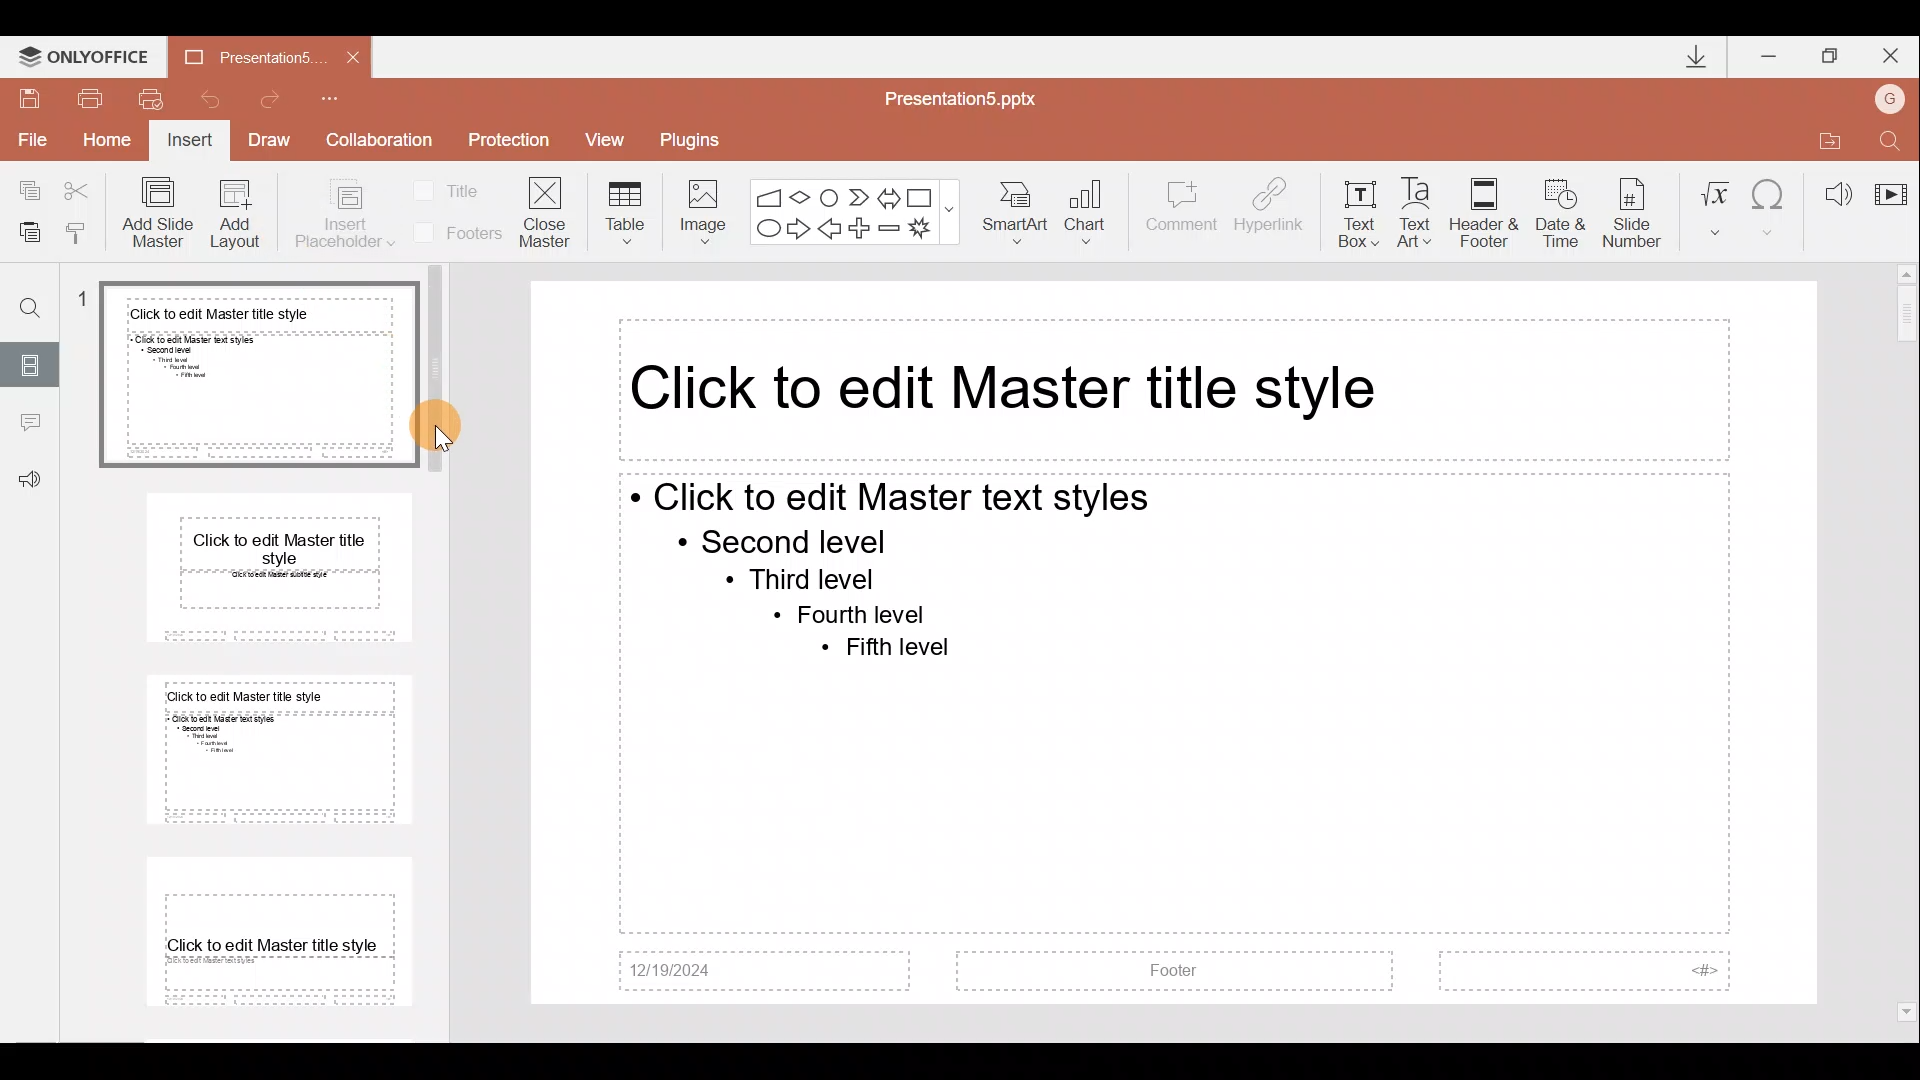  What do you see at coordinates (29, 425) in the screenshot?
I see `Comments` at bounding box center [29, 425].